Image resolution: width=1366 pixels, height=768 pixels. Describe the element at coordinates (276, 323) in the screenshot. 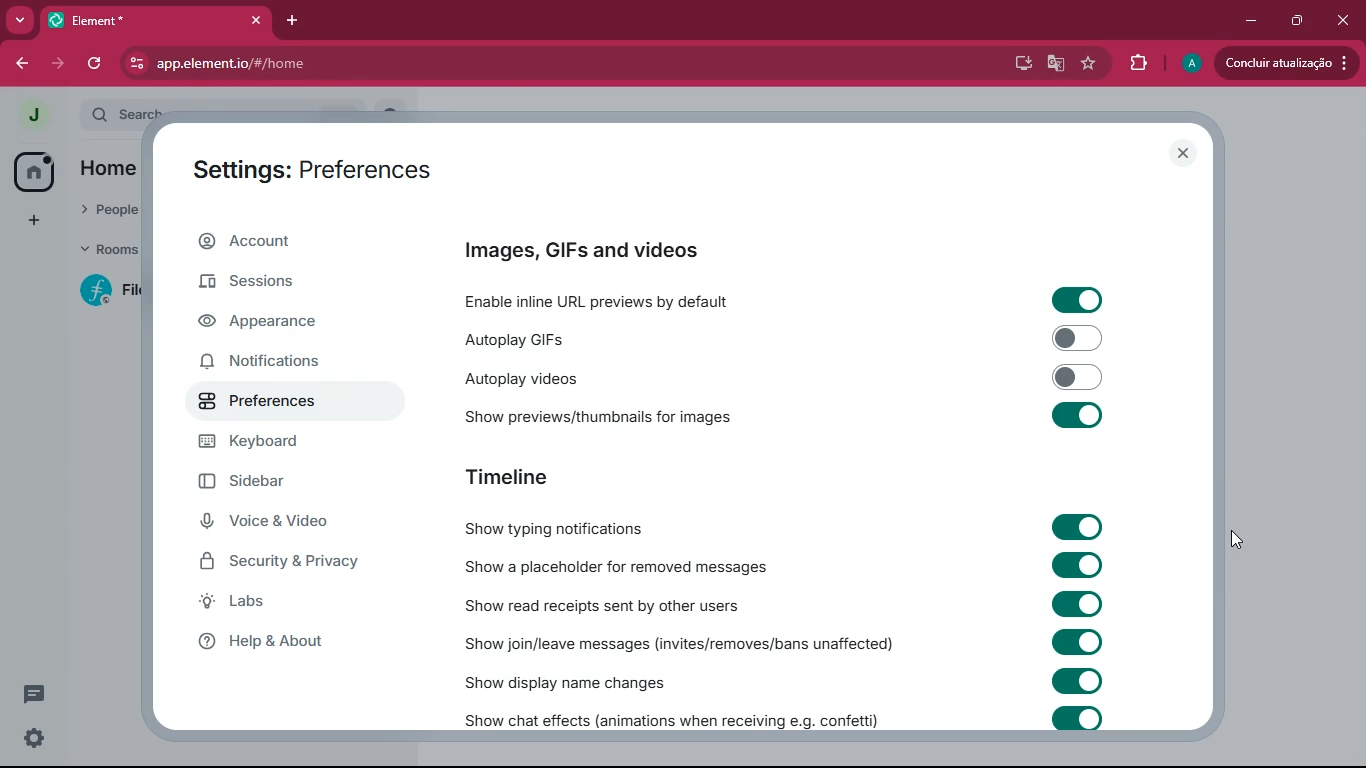

I see `appearance` at that location.